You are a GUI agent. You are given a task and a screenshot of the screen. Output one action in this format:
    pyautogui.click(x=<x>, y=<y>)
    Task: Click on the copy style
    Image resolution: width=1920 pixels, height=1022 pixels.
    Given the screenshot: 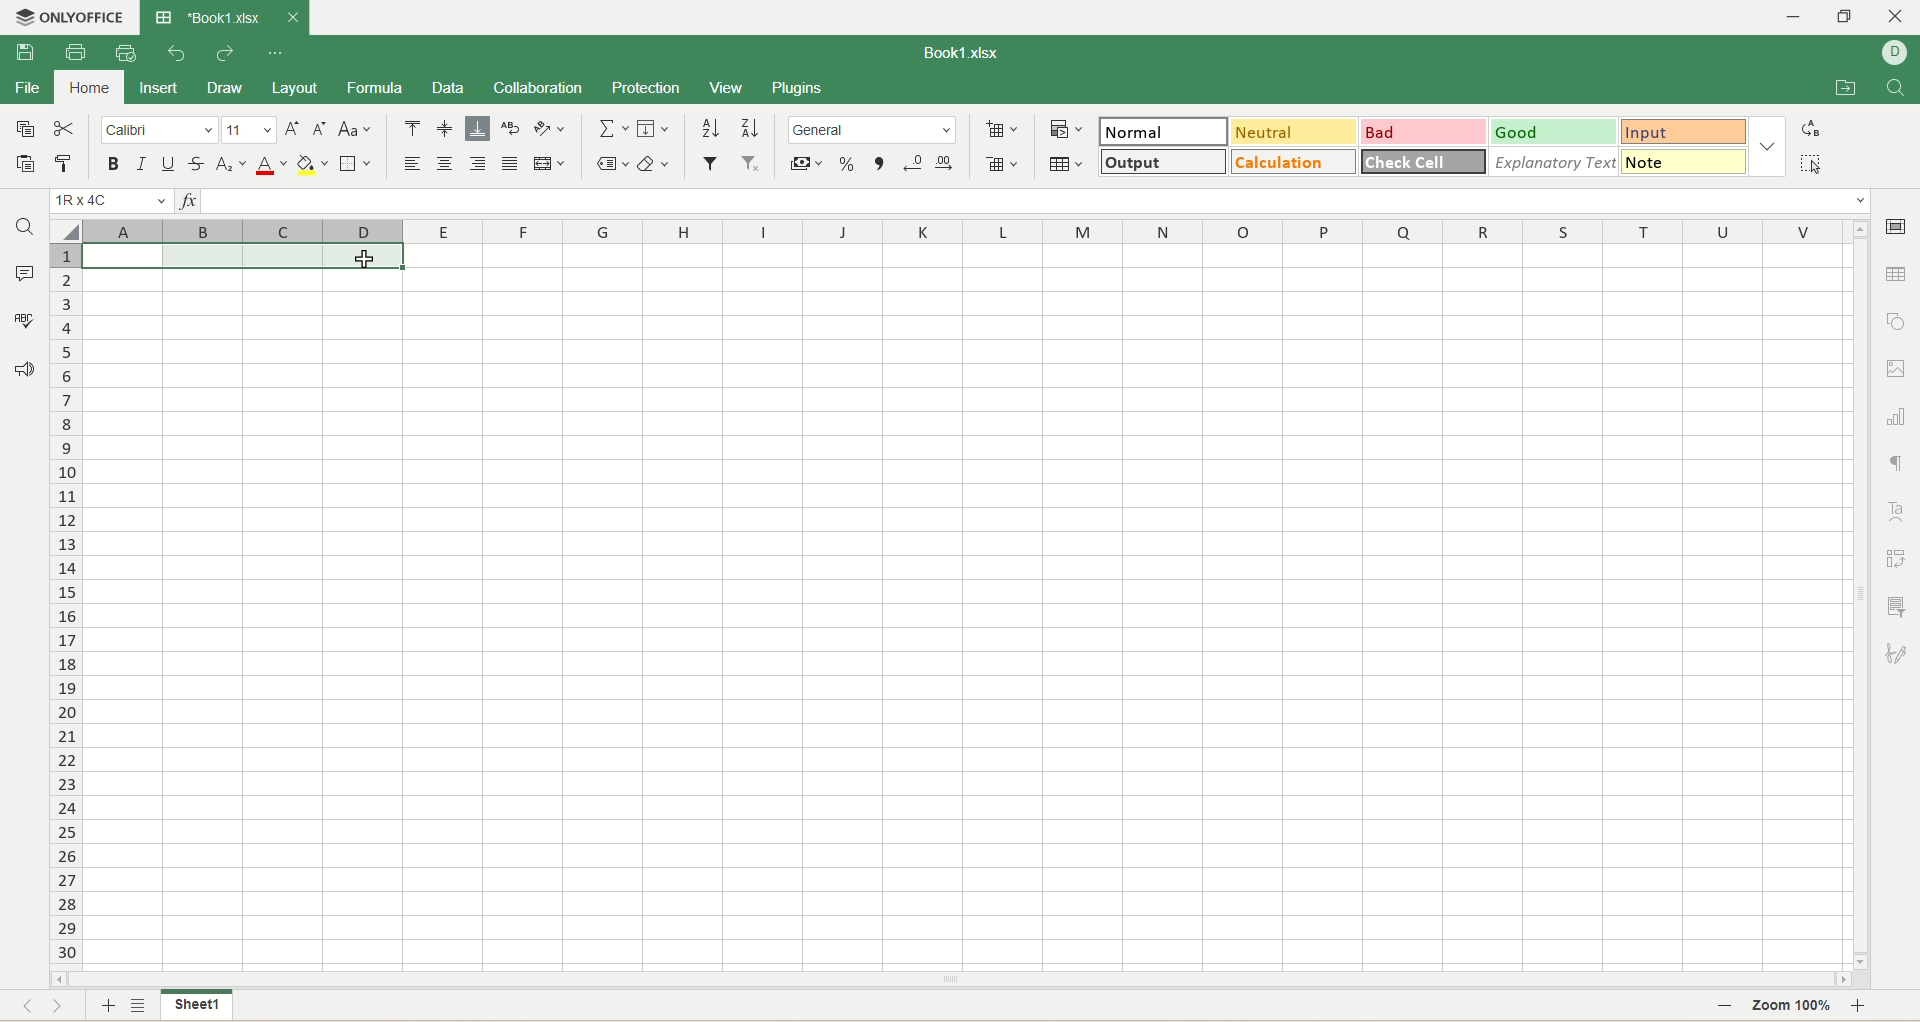 What is the action you would take?
    pyautogui.click(x=64, y=167)
    